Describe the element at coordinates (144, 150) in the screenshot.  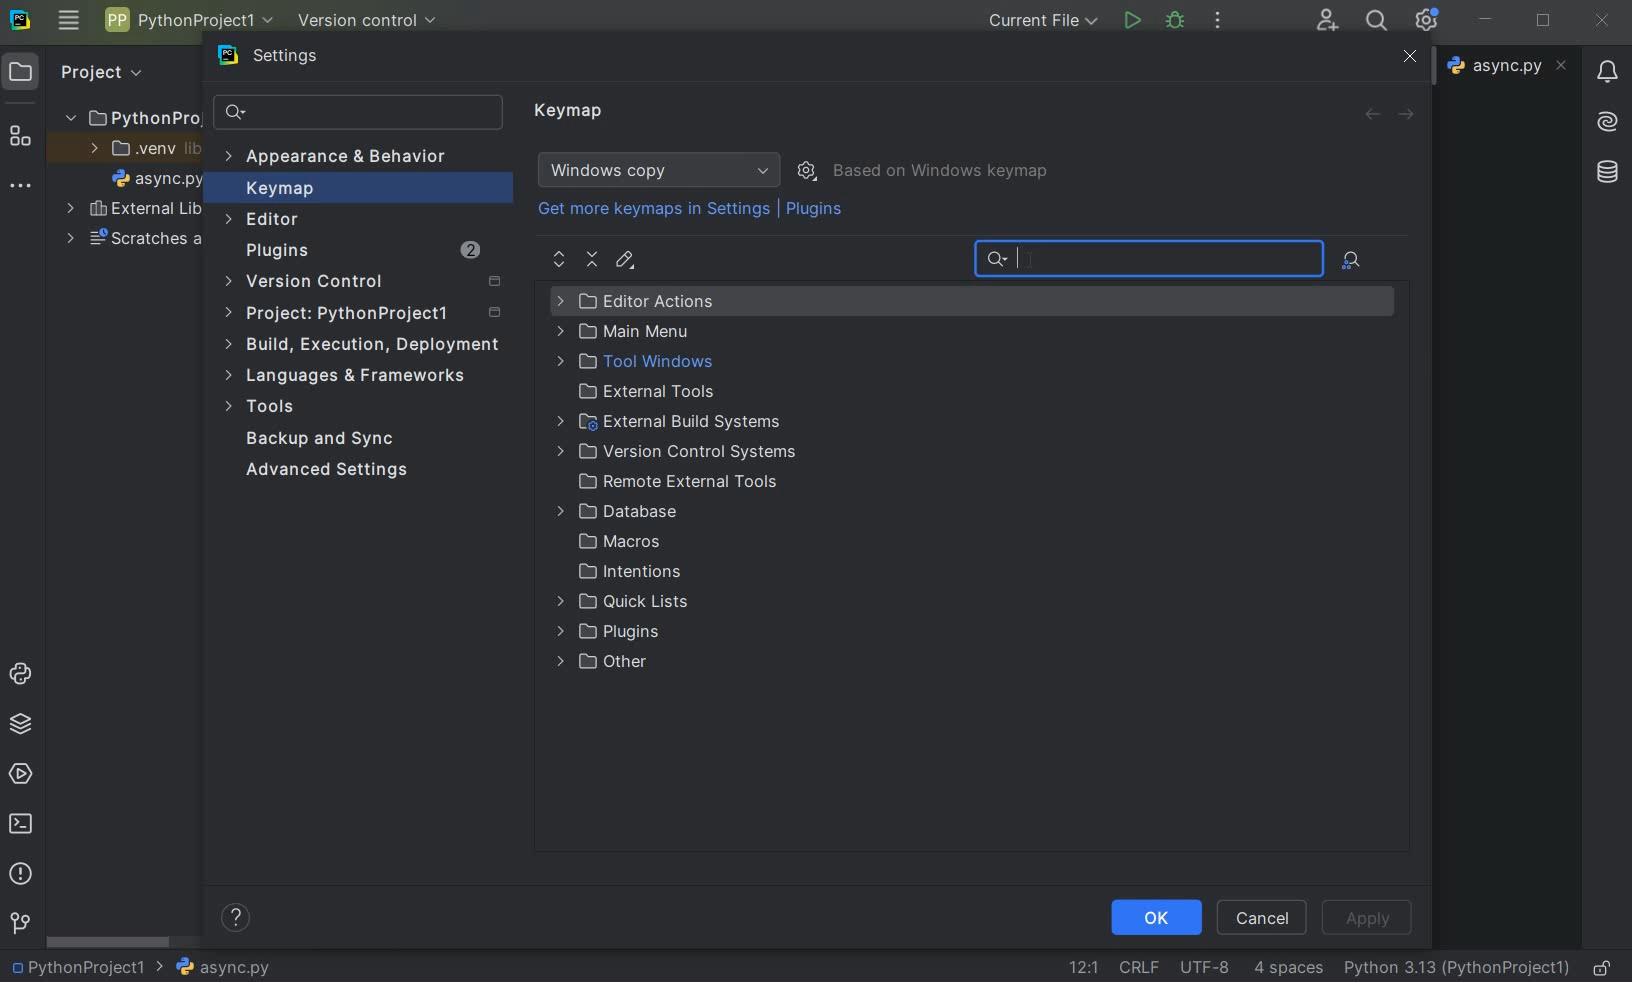
I see `.venv` at that location.